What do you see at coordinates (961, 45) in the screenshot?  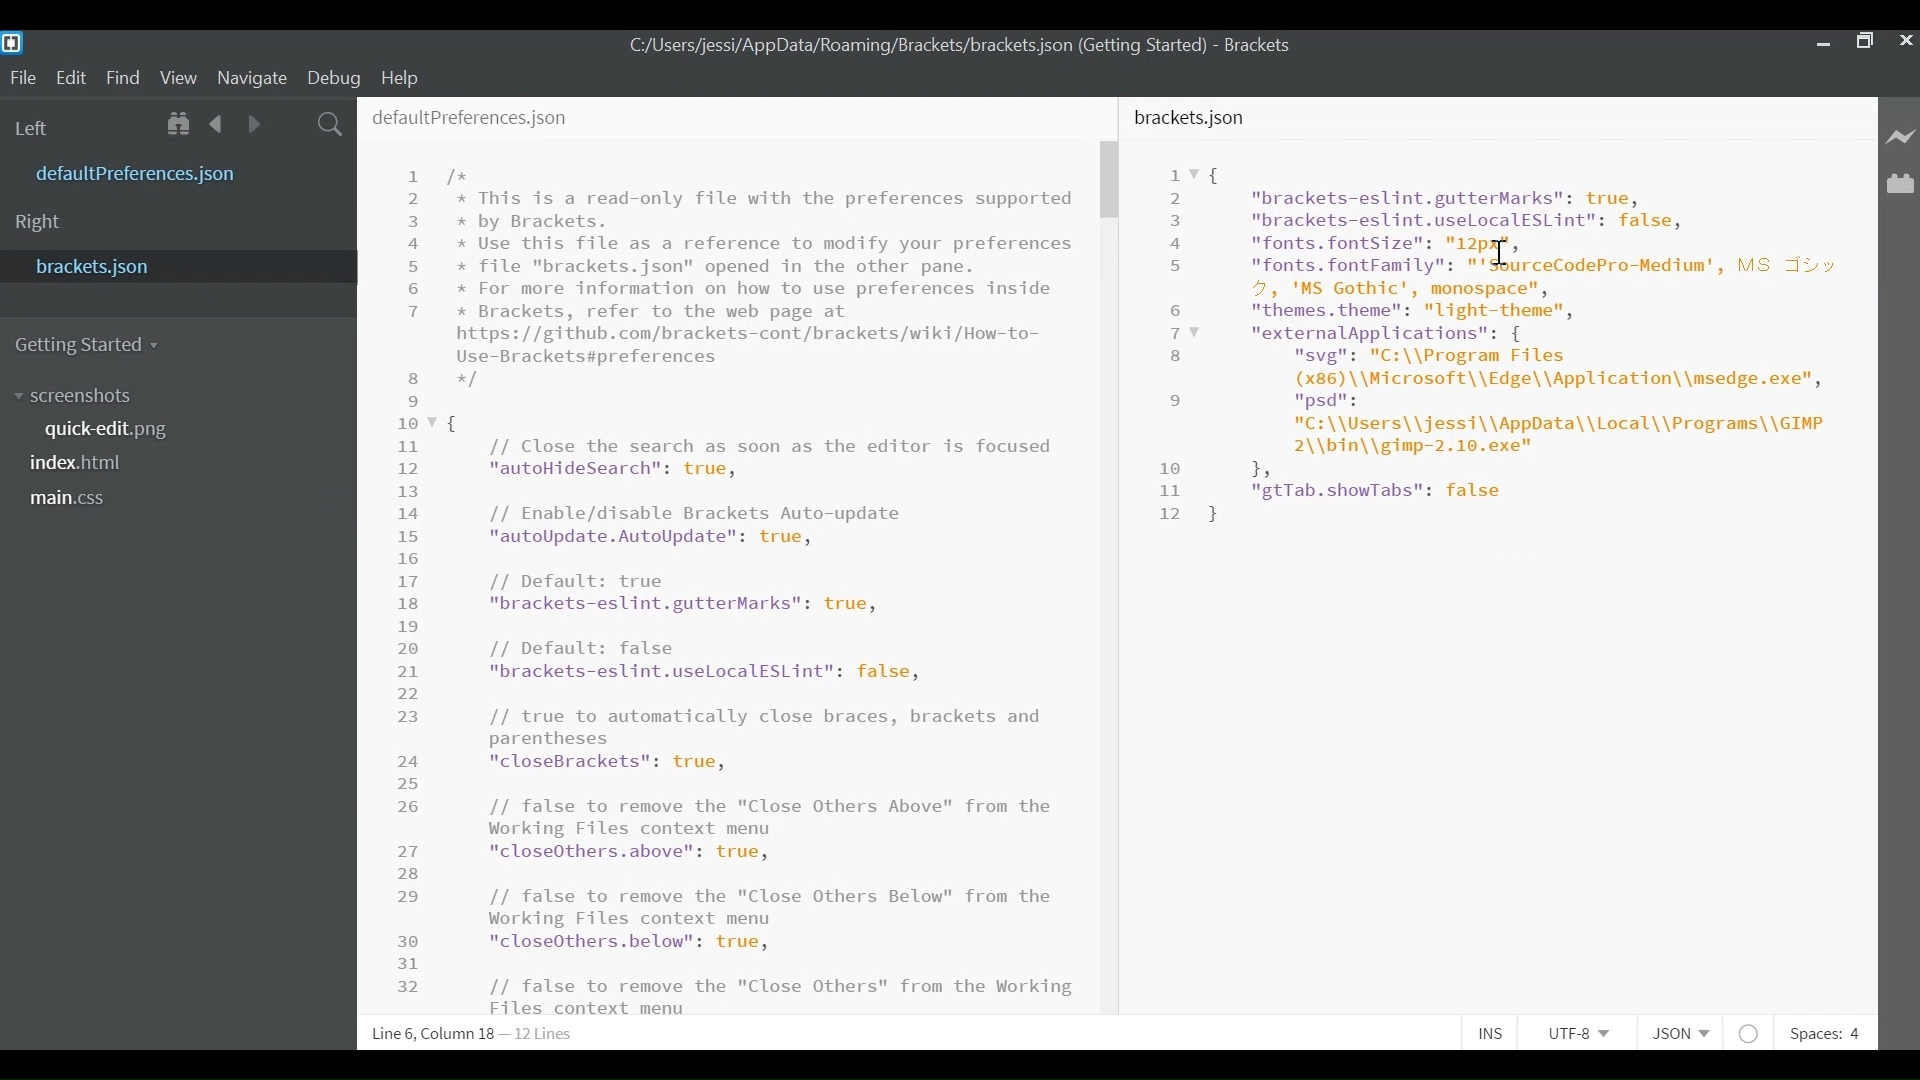 I see `C:/Users/jessi/AppData/Roaming/Brackets/brackets json (Getting Started) - Brackets` at bounding box center [961, 45].